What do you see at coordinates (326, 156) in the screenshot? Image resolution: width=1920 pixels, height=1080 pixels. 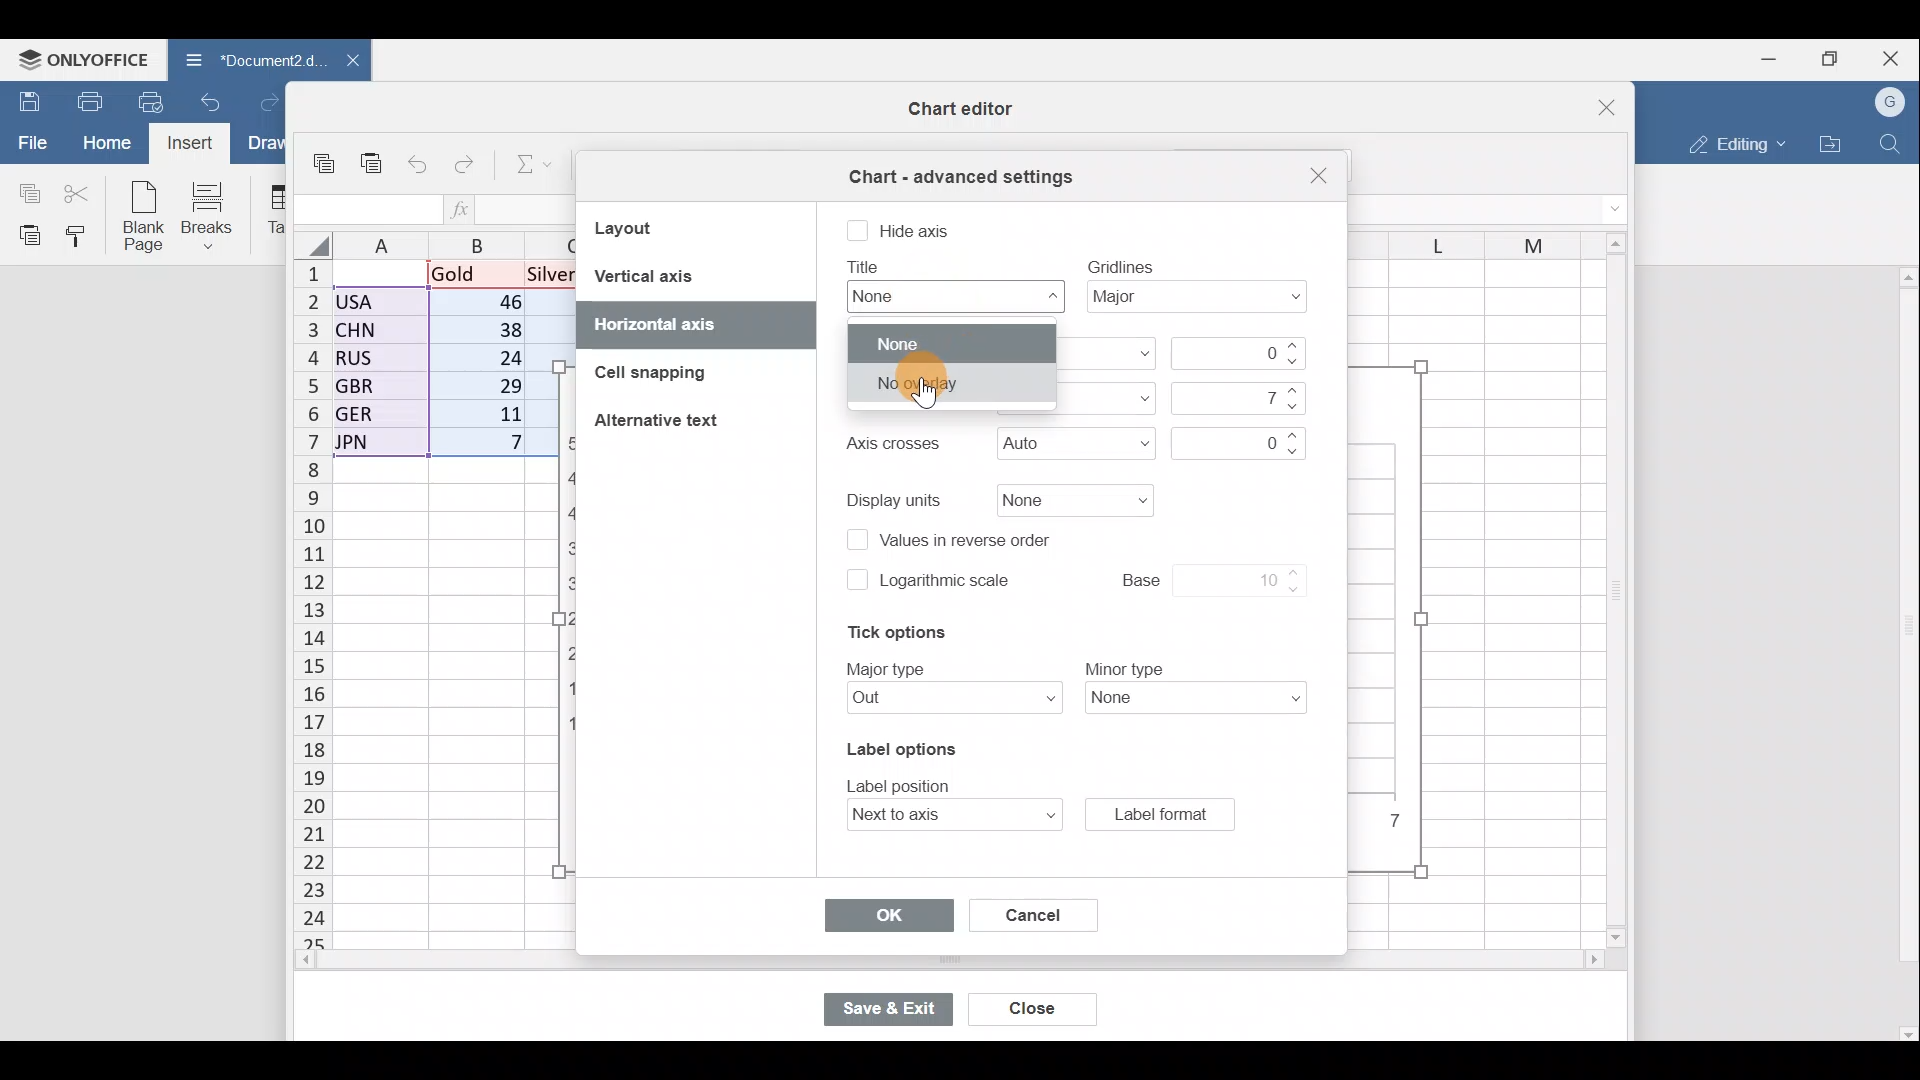 I see `Copy` at bounding box center [326, 156].